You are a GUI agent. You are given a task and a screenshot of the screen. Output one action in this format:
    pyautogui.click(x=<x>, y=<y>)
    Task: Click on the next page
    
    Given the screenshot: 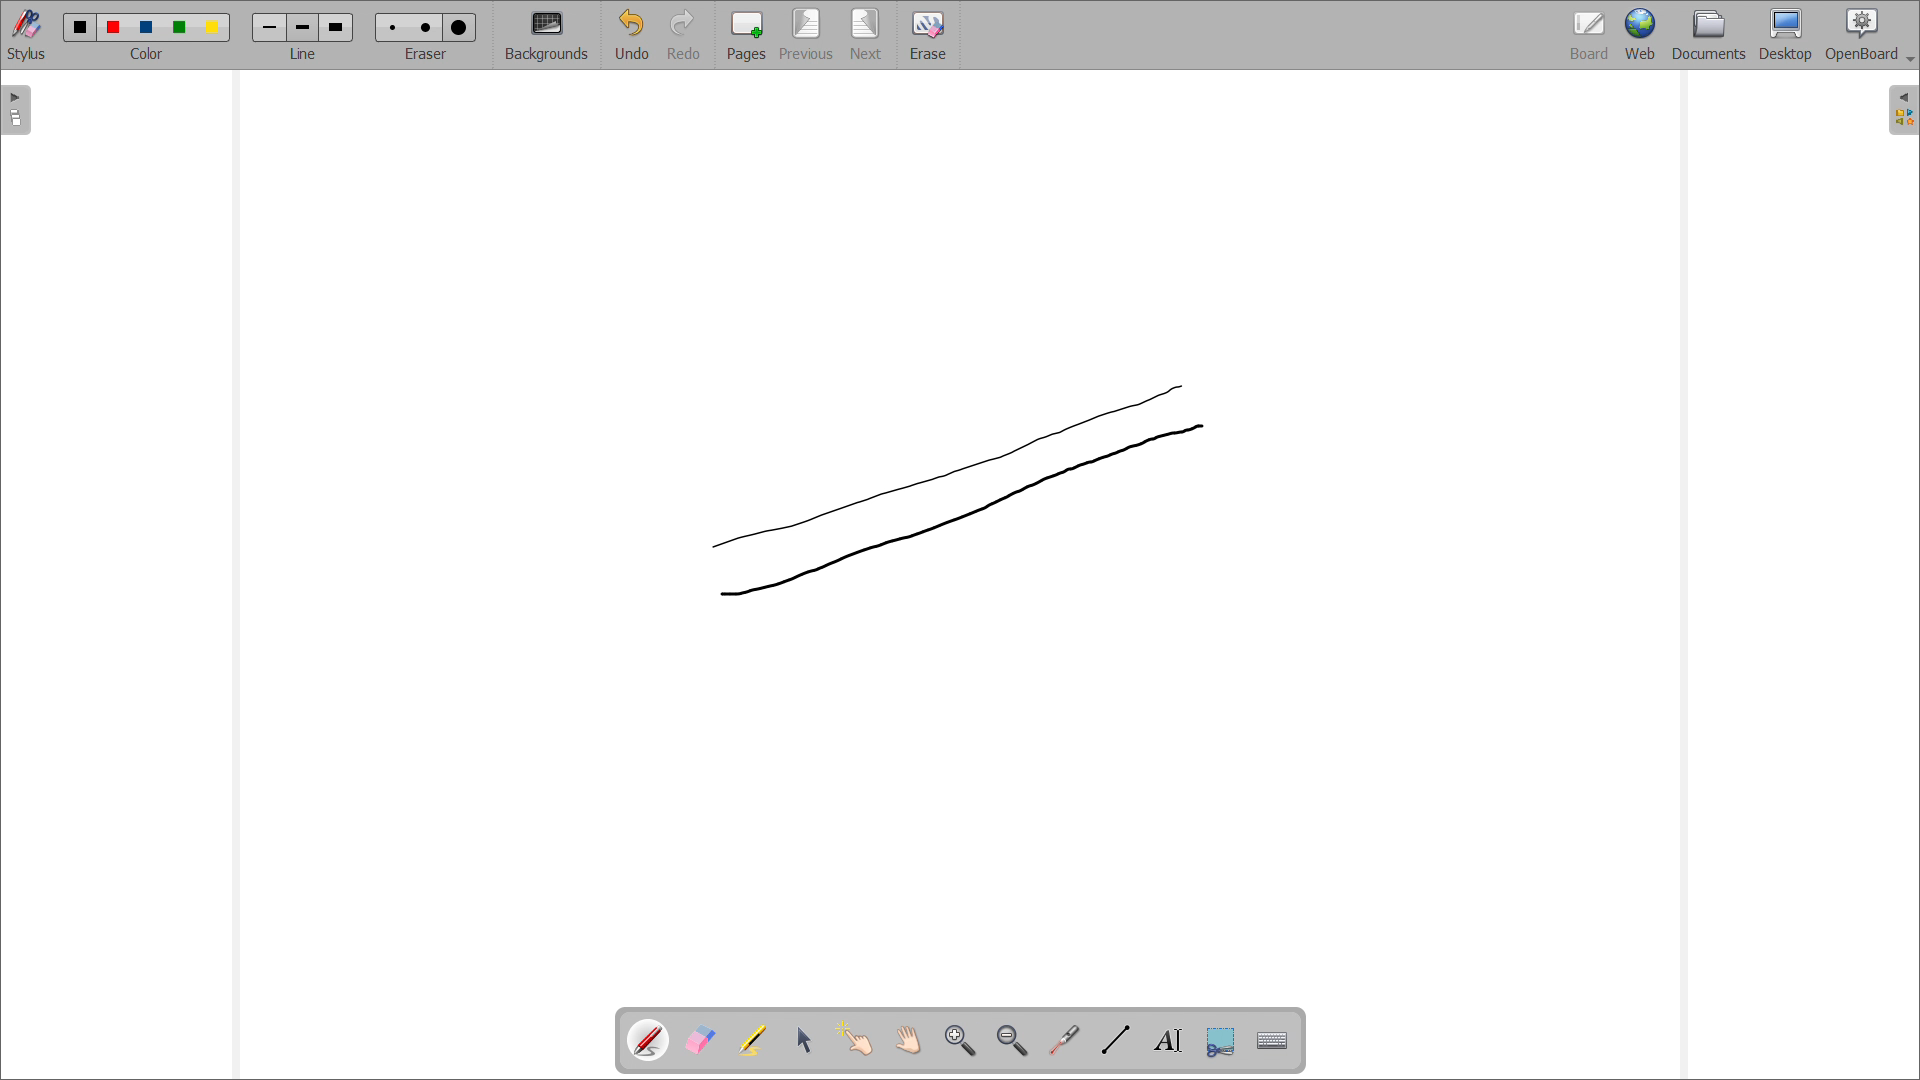 What is the action you would take?
    pyautogui.click(x=867, y=35)
    